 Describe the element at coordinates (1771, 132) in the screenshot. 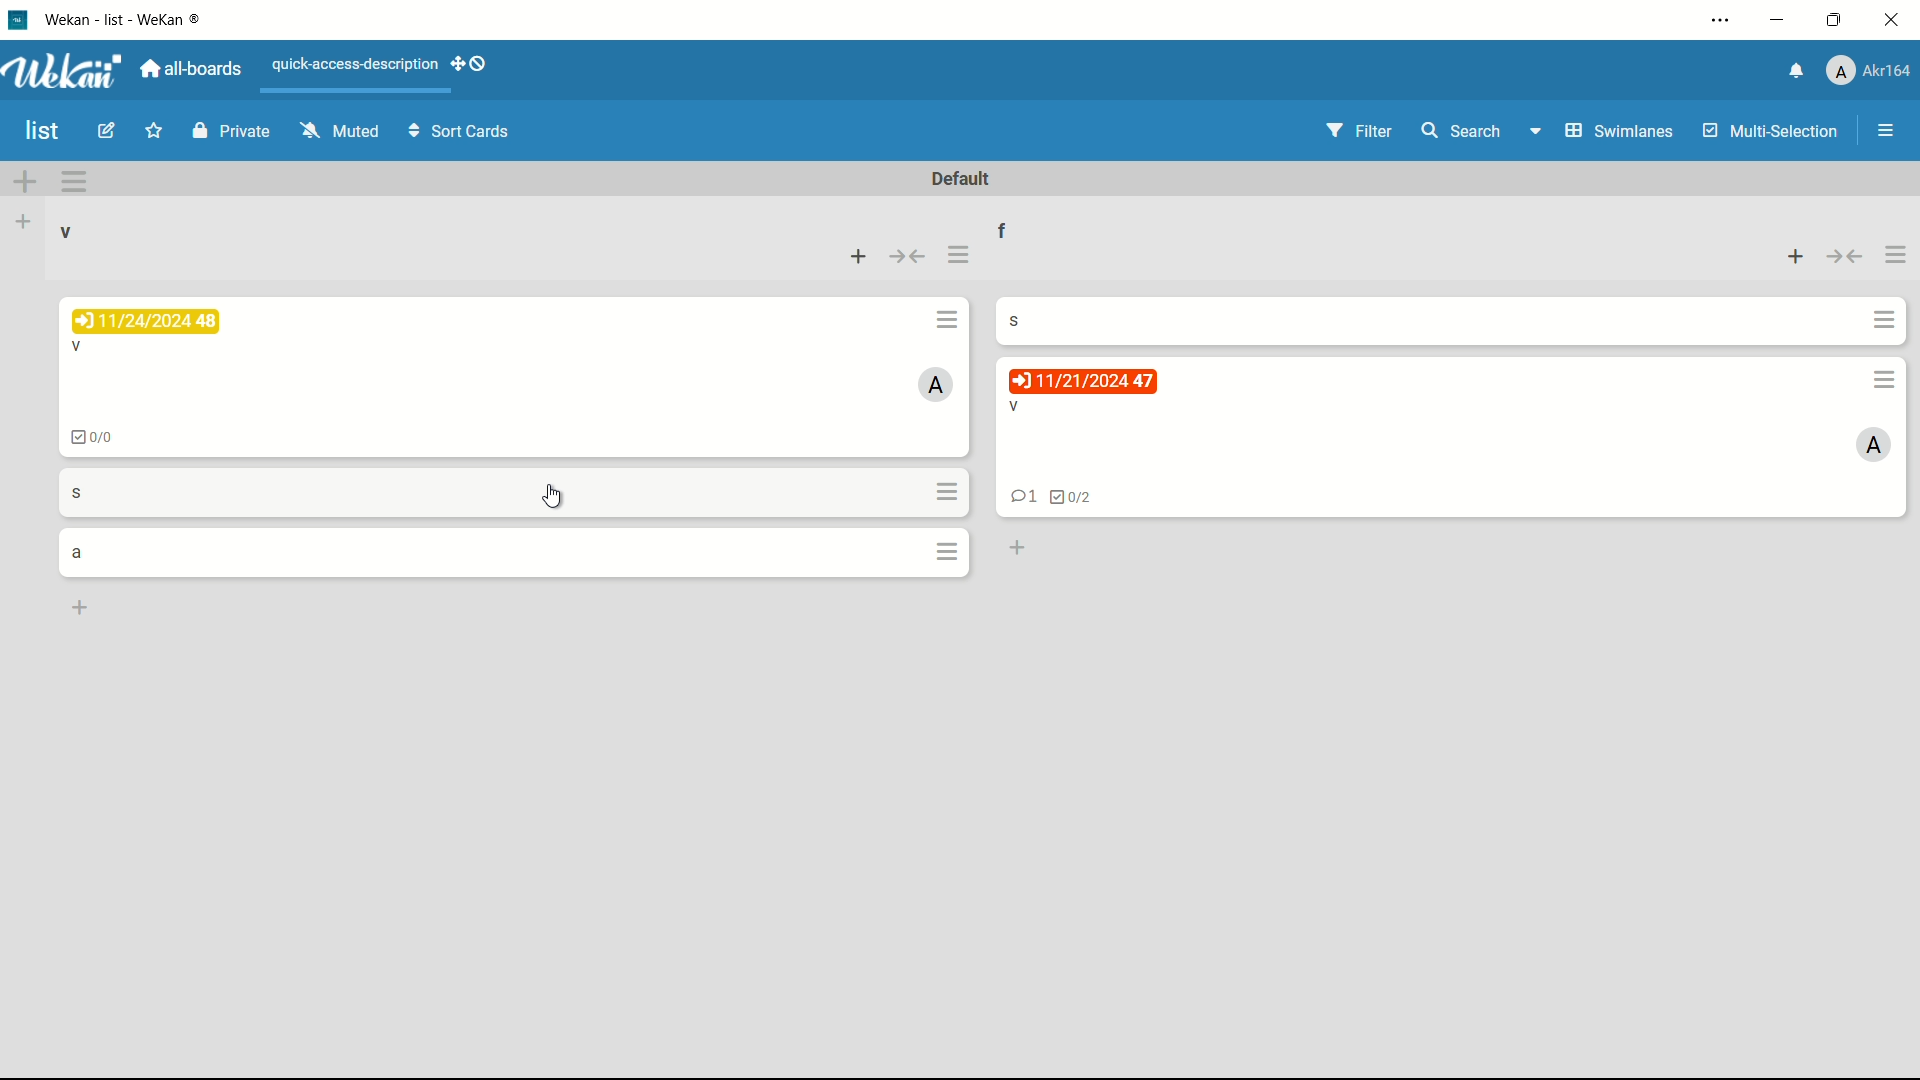

I see `multi-selection` at that location.